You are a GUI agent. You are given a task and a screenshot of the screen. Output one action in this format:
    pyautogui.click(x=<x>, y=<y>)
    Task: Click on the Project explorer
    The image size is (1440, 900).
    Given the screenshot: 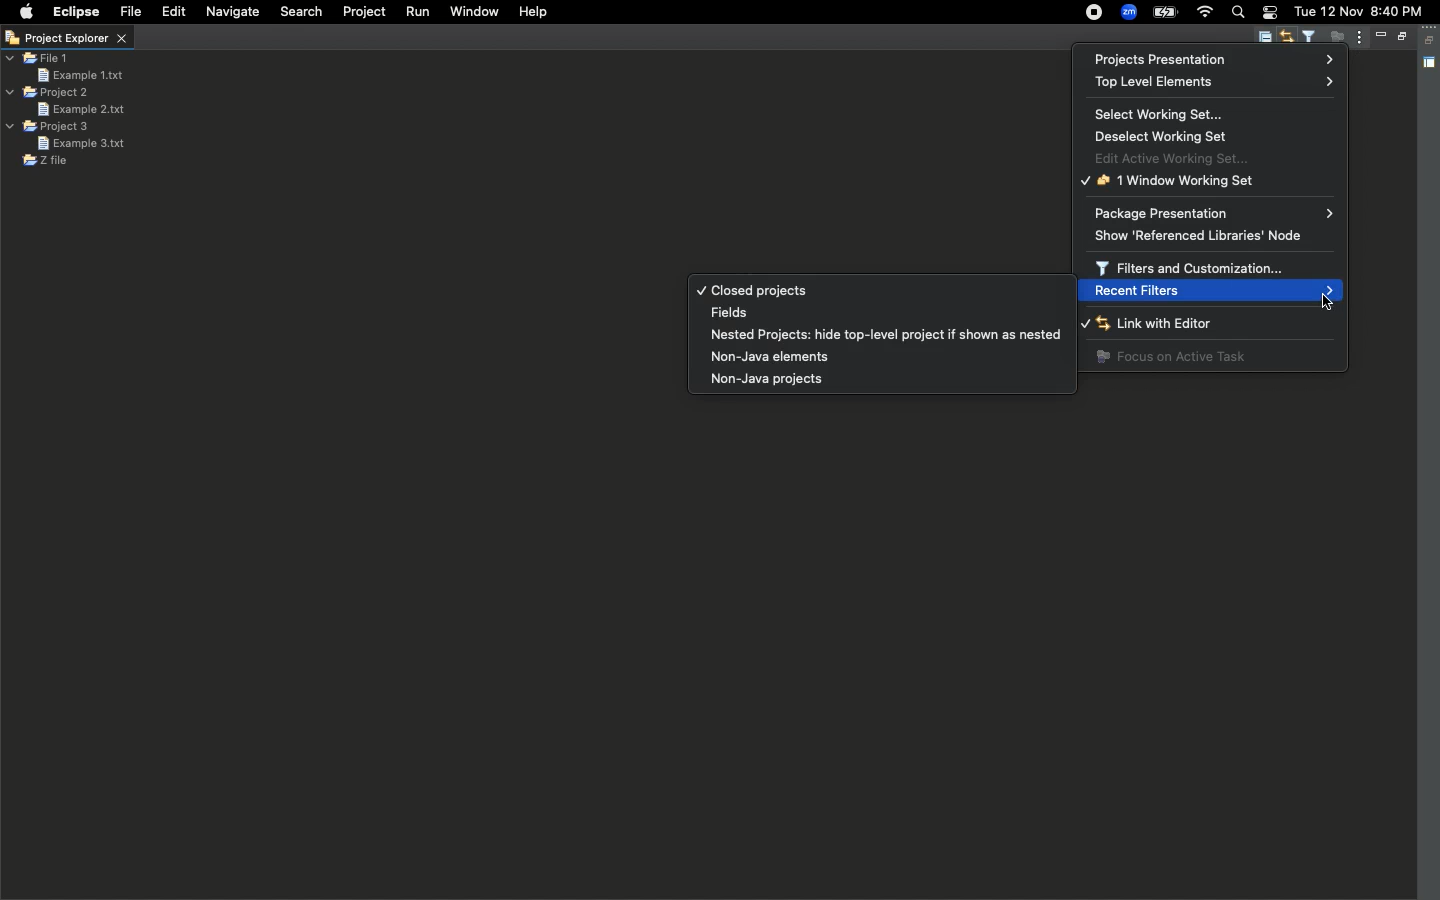 What is the action you would take?
    pyautogui.click(x=66, y=39)
    